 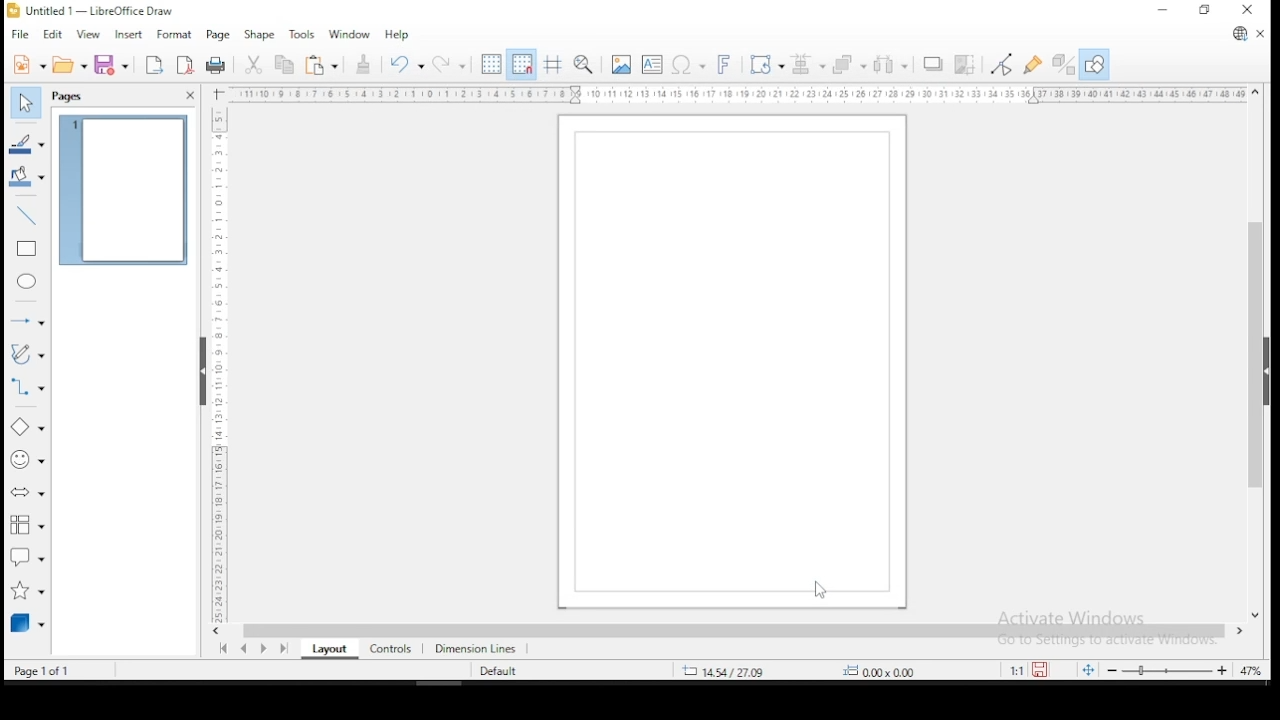 What do you see at coordinates (506, 670) in the screenshot?
I see `Default` at bounding box center [506, 670].